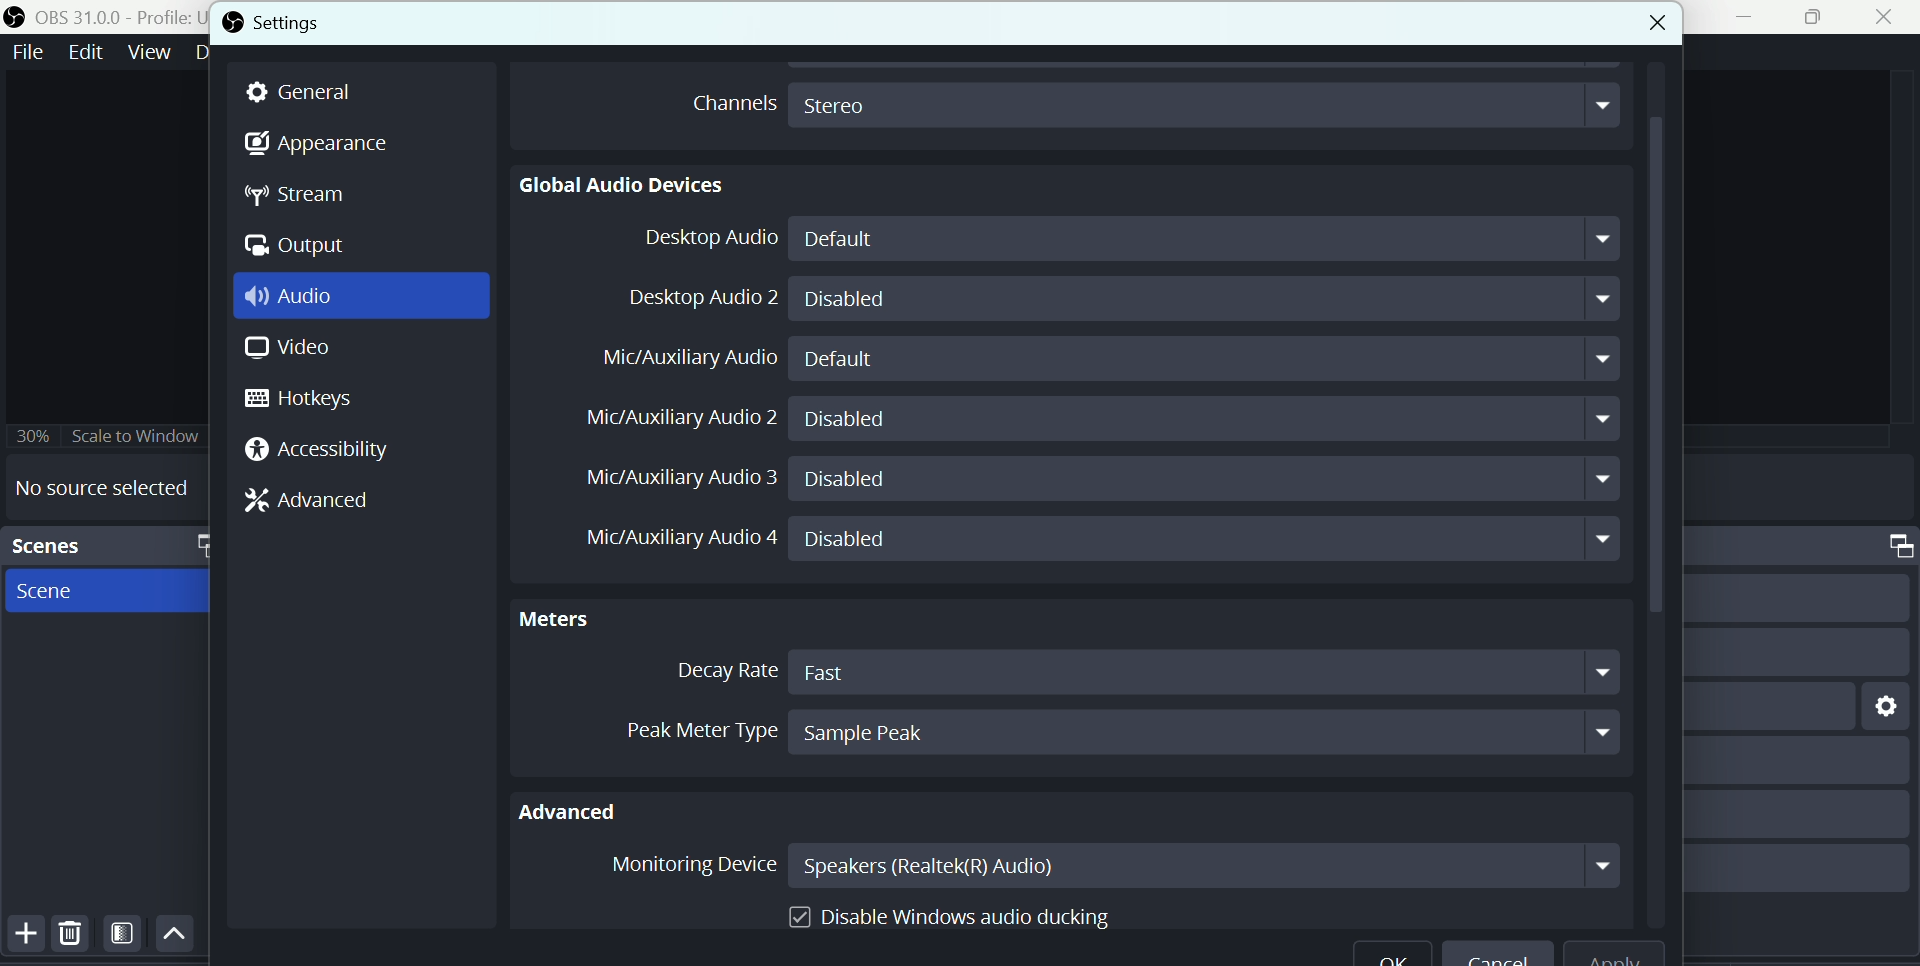 The image size is (1920, 966). I want to click on Desktop Audio, so click(702, 240).